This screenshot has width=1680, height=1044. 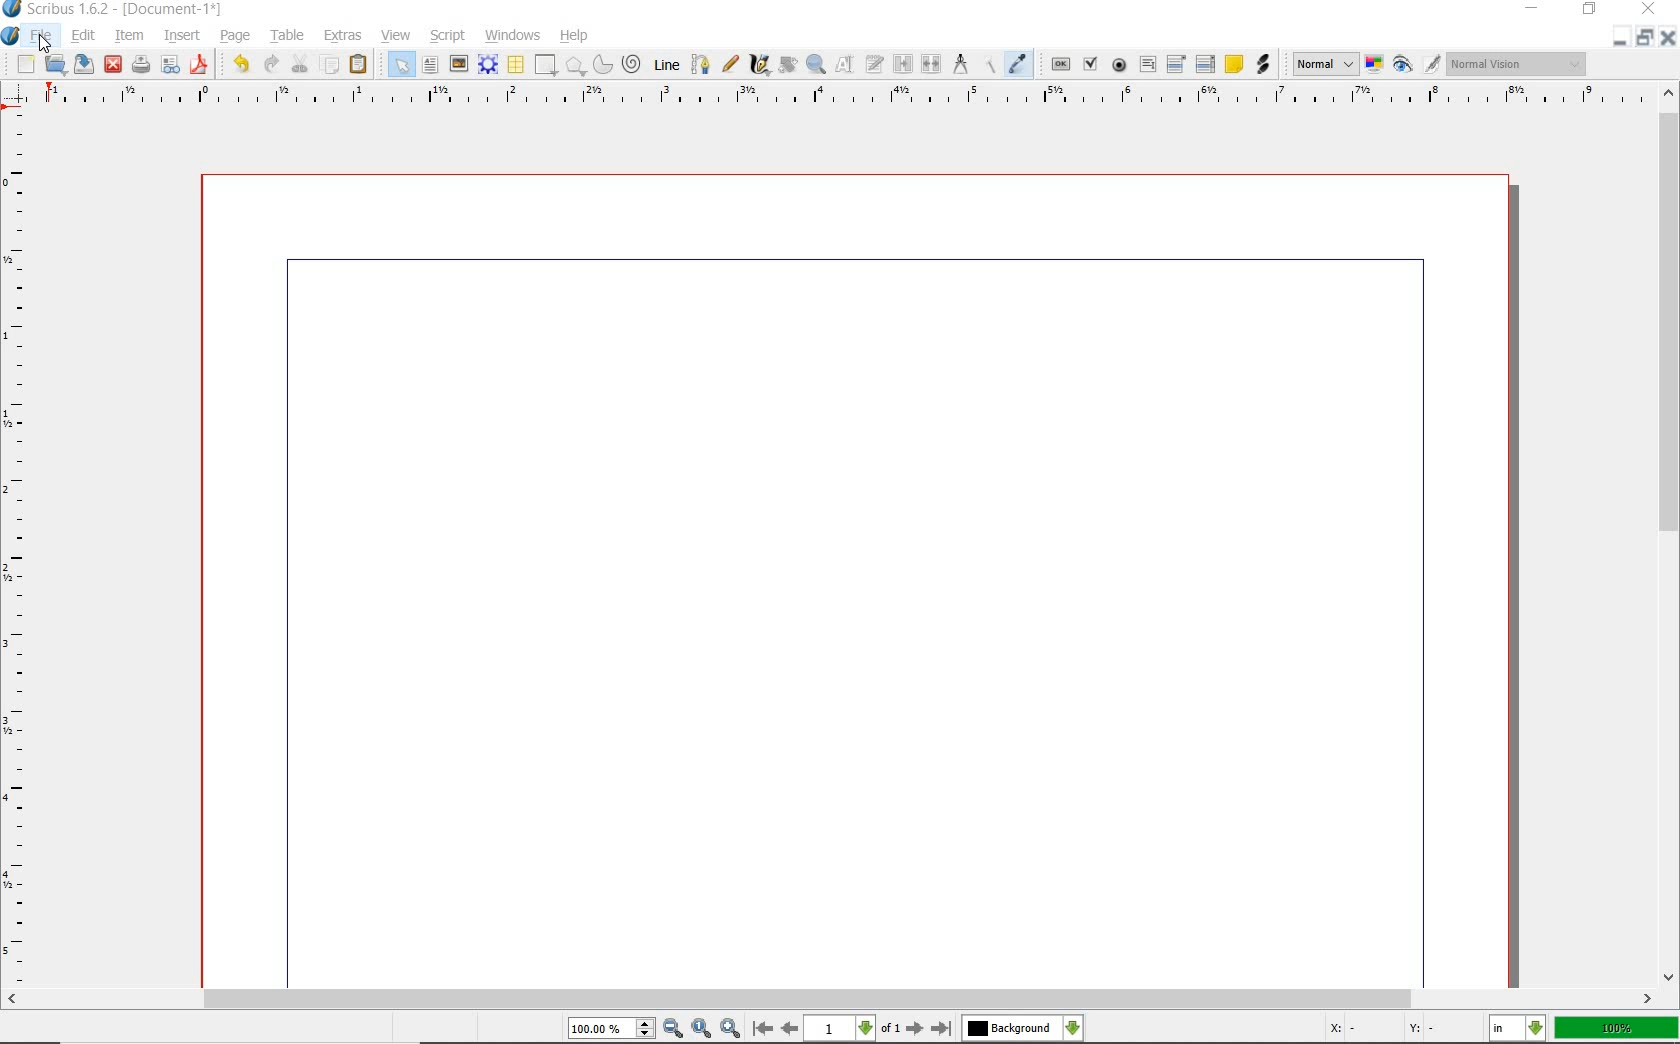 I want to click on visual appearance of the display, so click(x=1518, y=63).